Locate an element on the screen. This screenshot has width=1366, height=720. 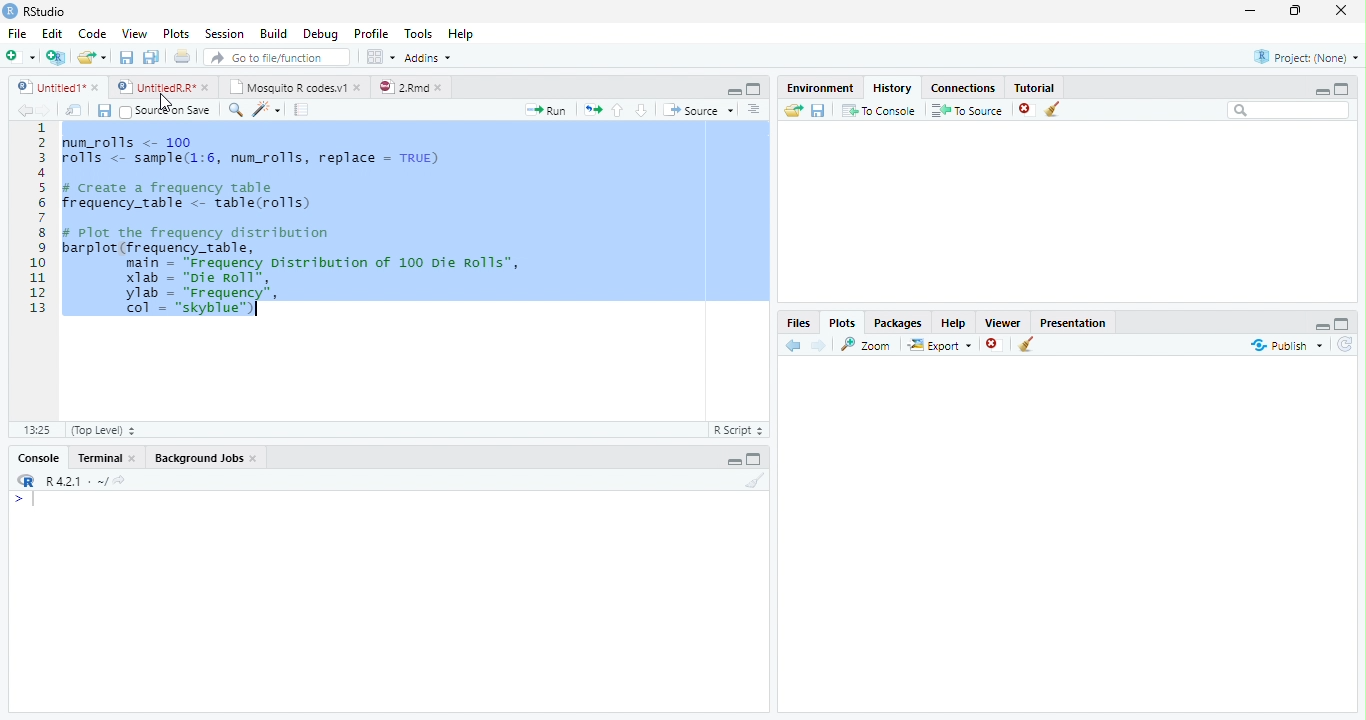
Print is located at coordinates (182, 56).